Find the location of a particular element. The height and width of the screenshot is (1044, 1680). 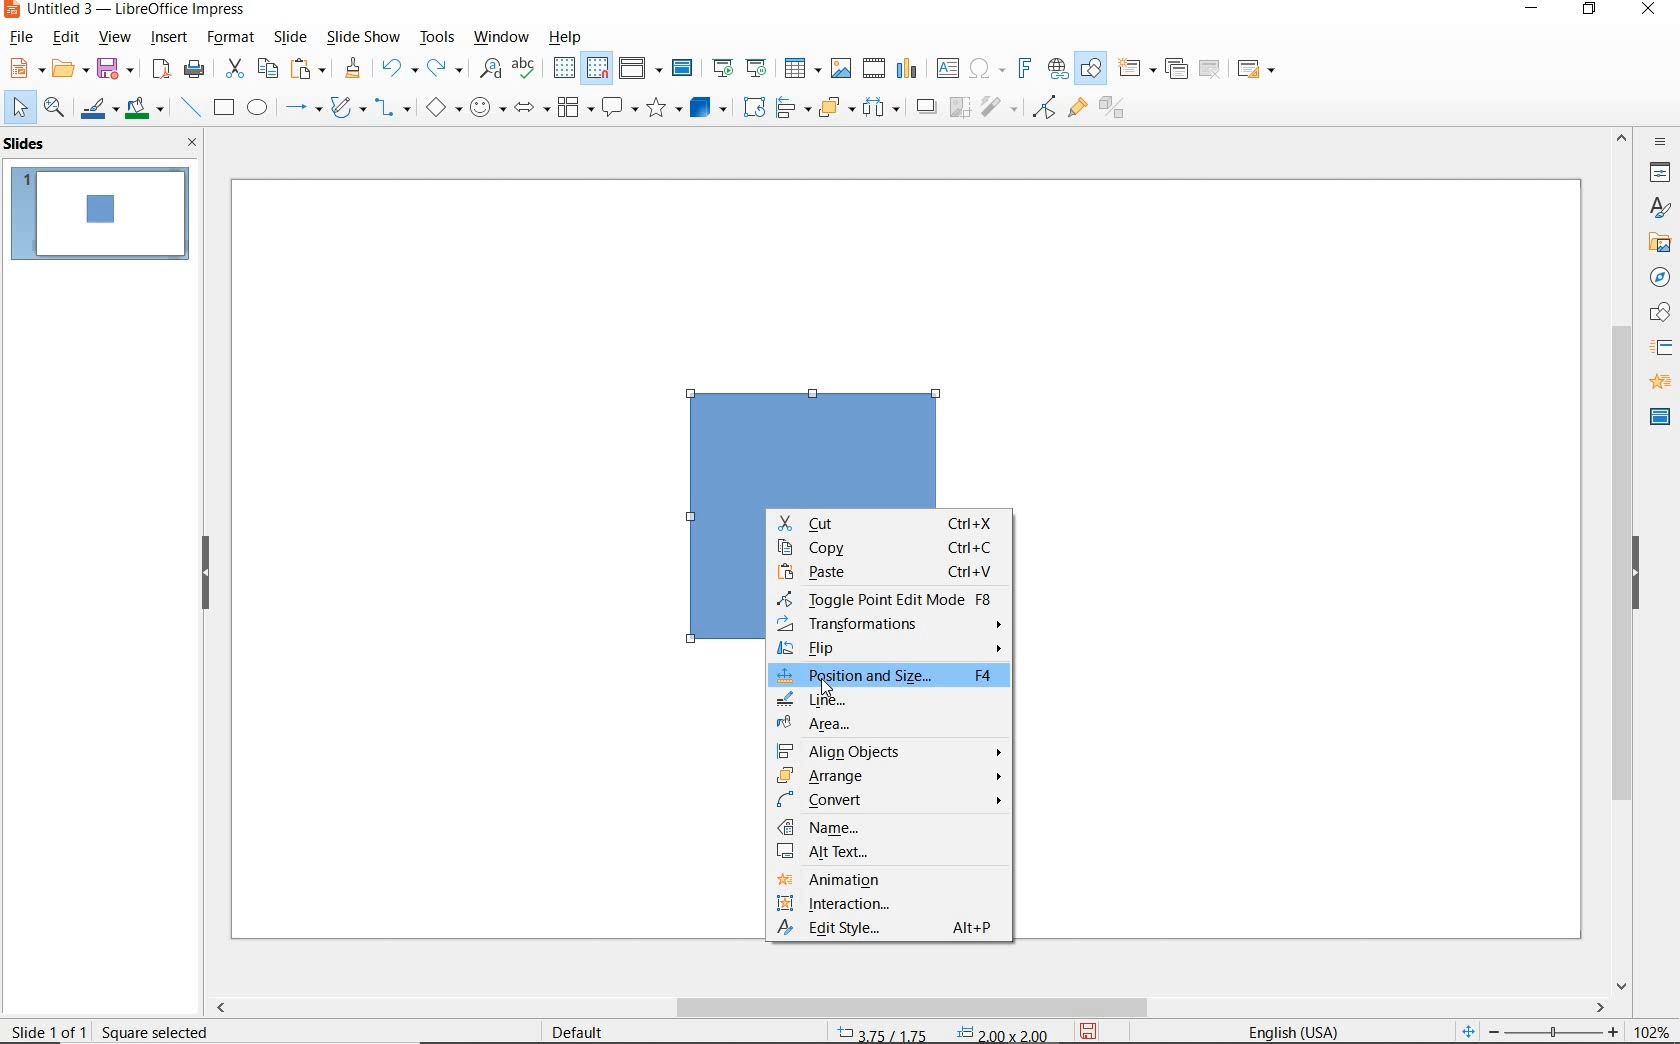

animation is located at coordinates (1659, 383).